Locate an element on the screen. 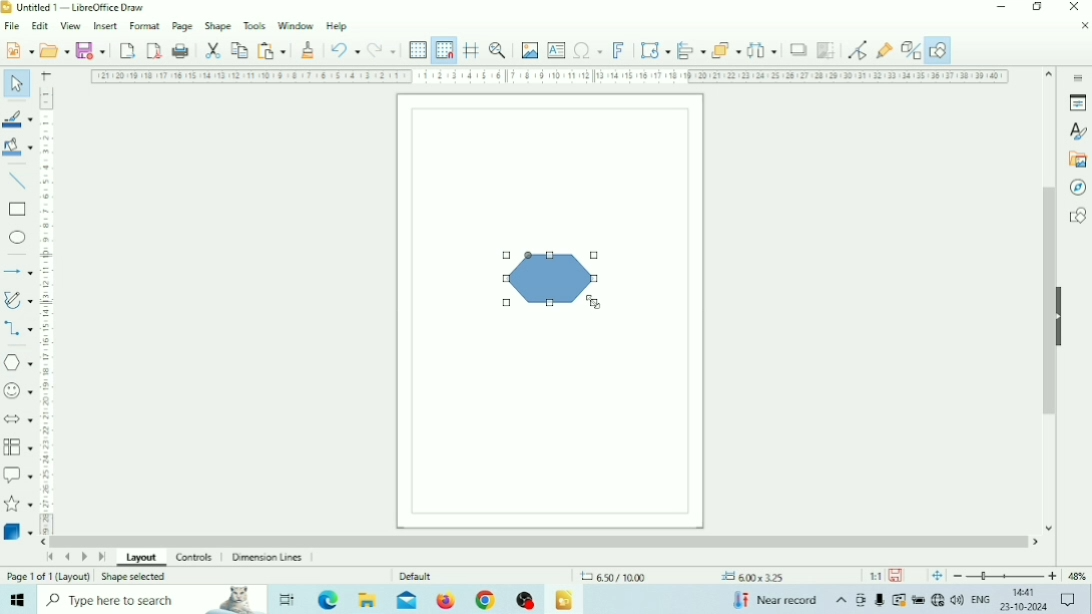 The width and height of the screenshot is (1092, 614). Windows is located at coordinates (18, 599).